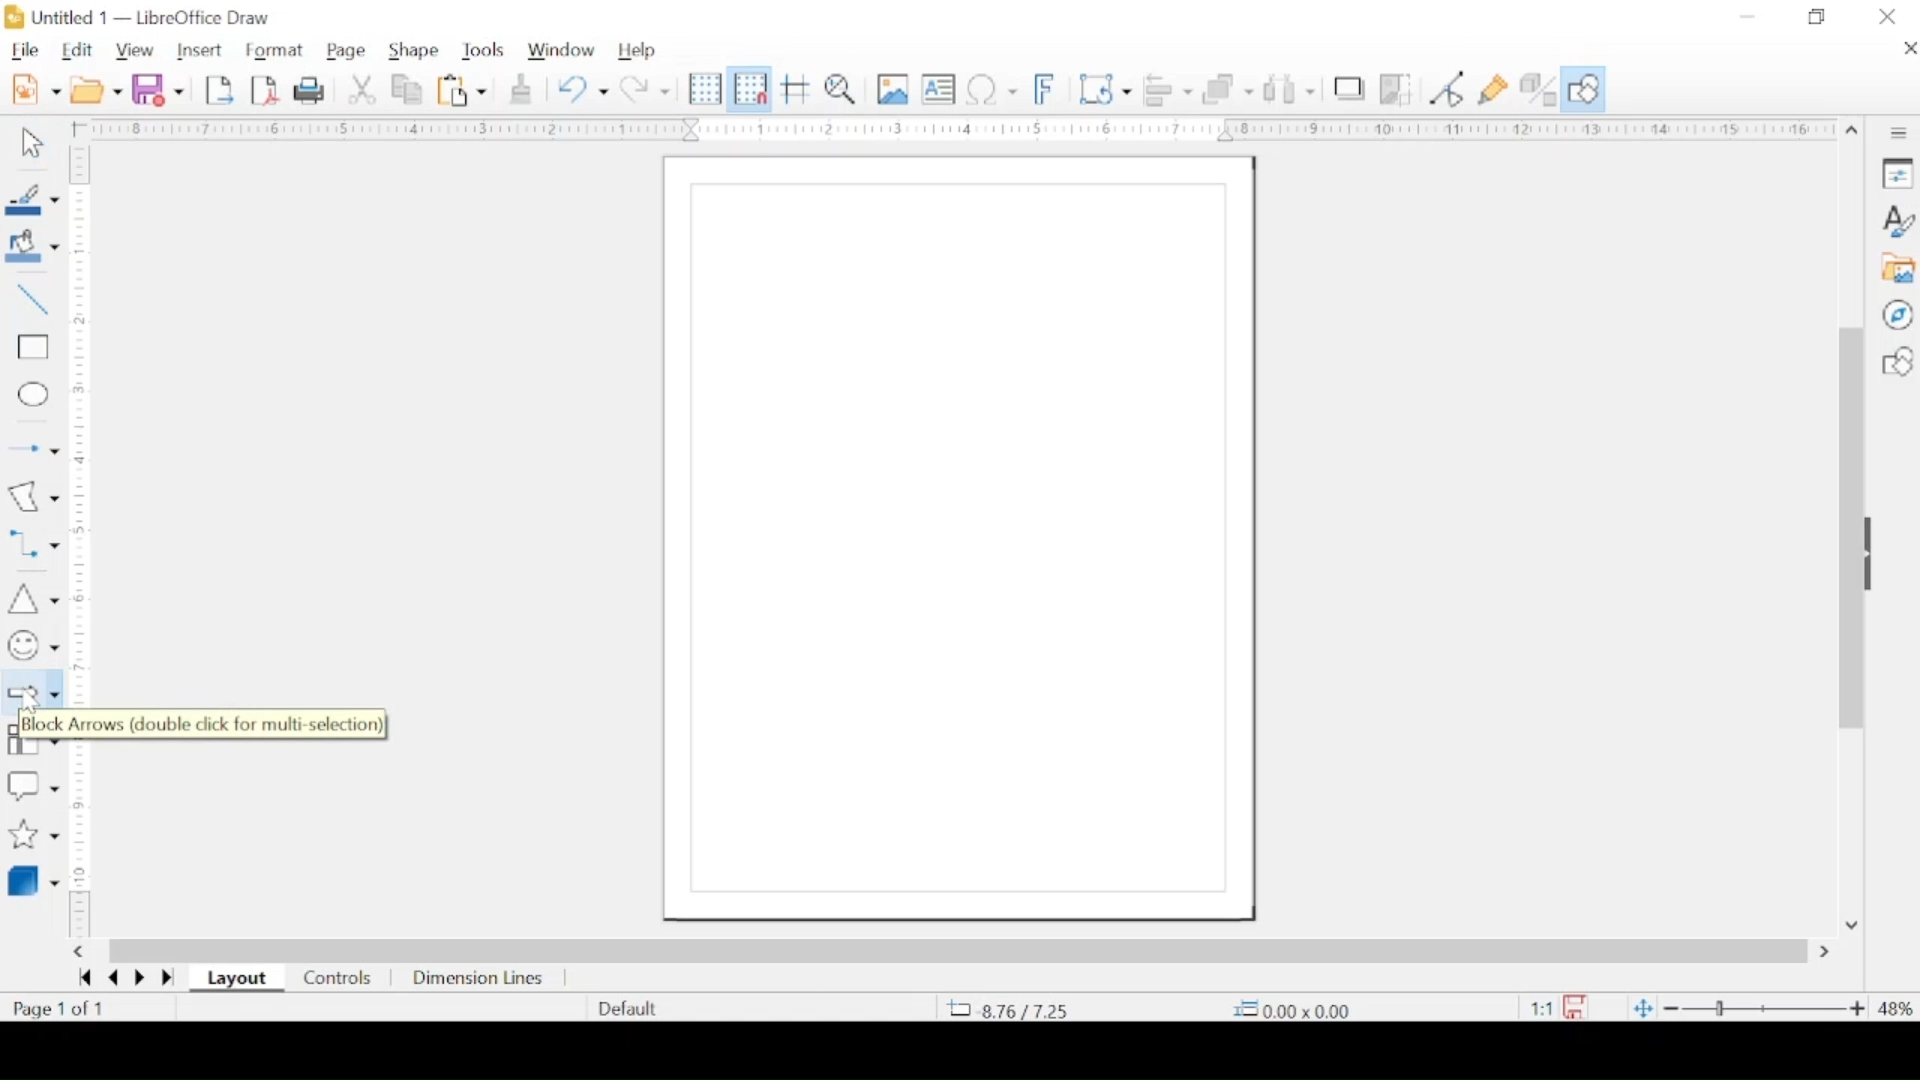 The height and width of the screenshot is (1080, 1920). Describe the element at coordinates (199, 50) in the screenshot. I see `insert` at that location.